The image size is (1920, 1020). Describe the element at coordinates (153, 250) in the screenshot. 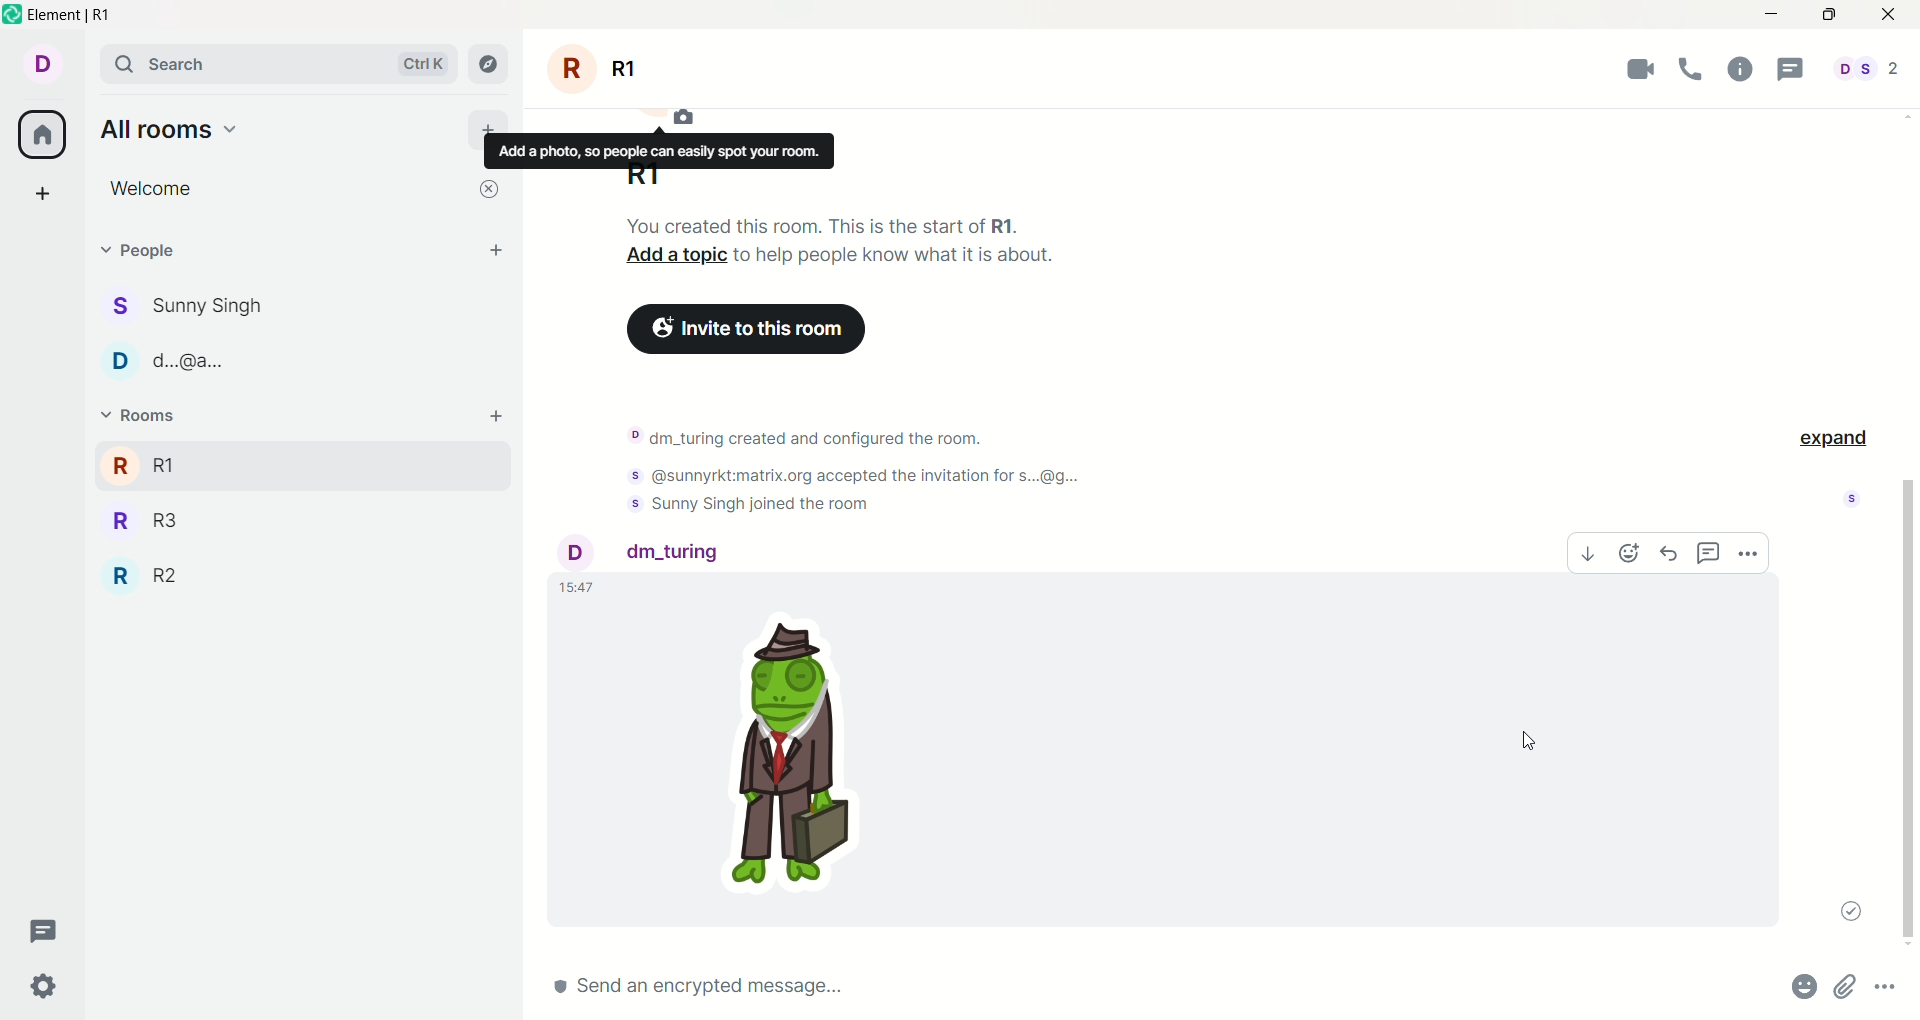

I see `People` at that location.